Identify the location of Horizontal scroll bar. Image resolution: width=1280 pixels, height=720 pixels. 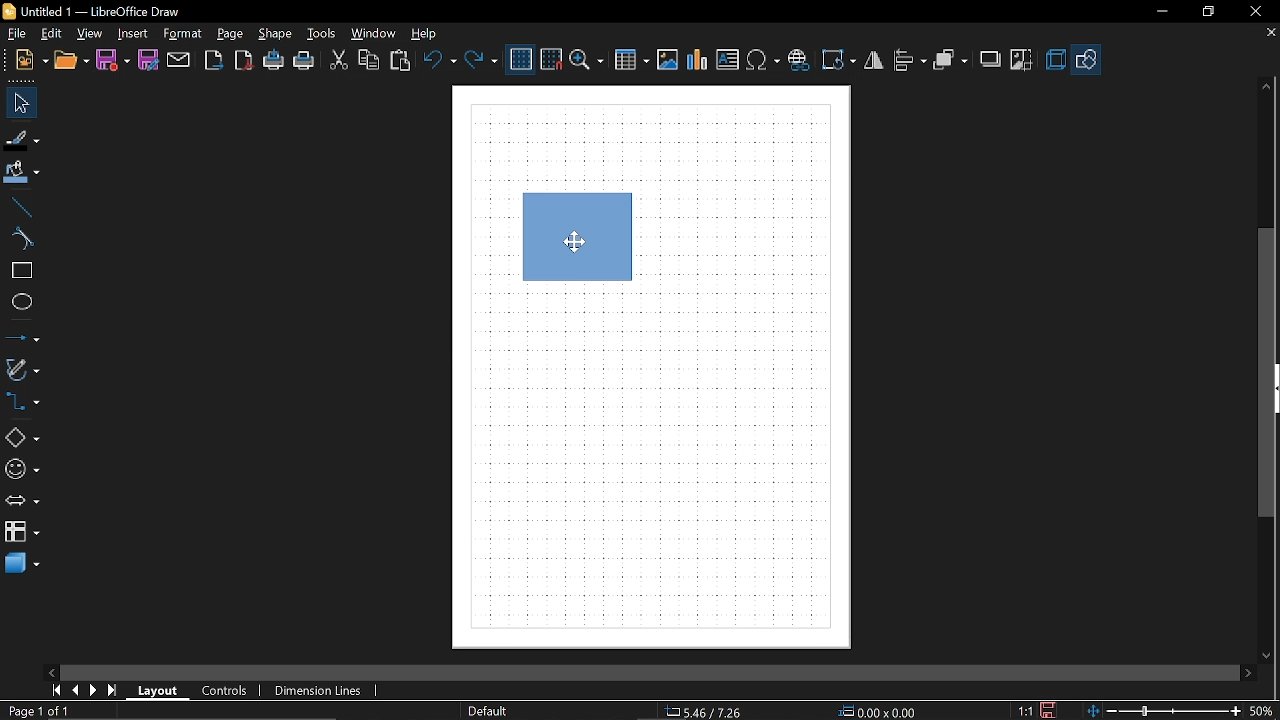
(768, 673).